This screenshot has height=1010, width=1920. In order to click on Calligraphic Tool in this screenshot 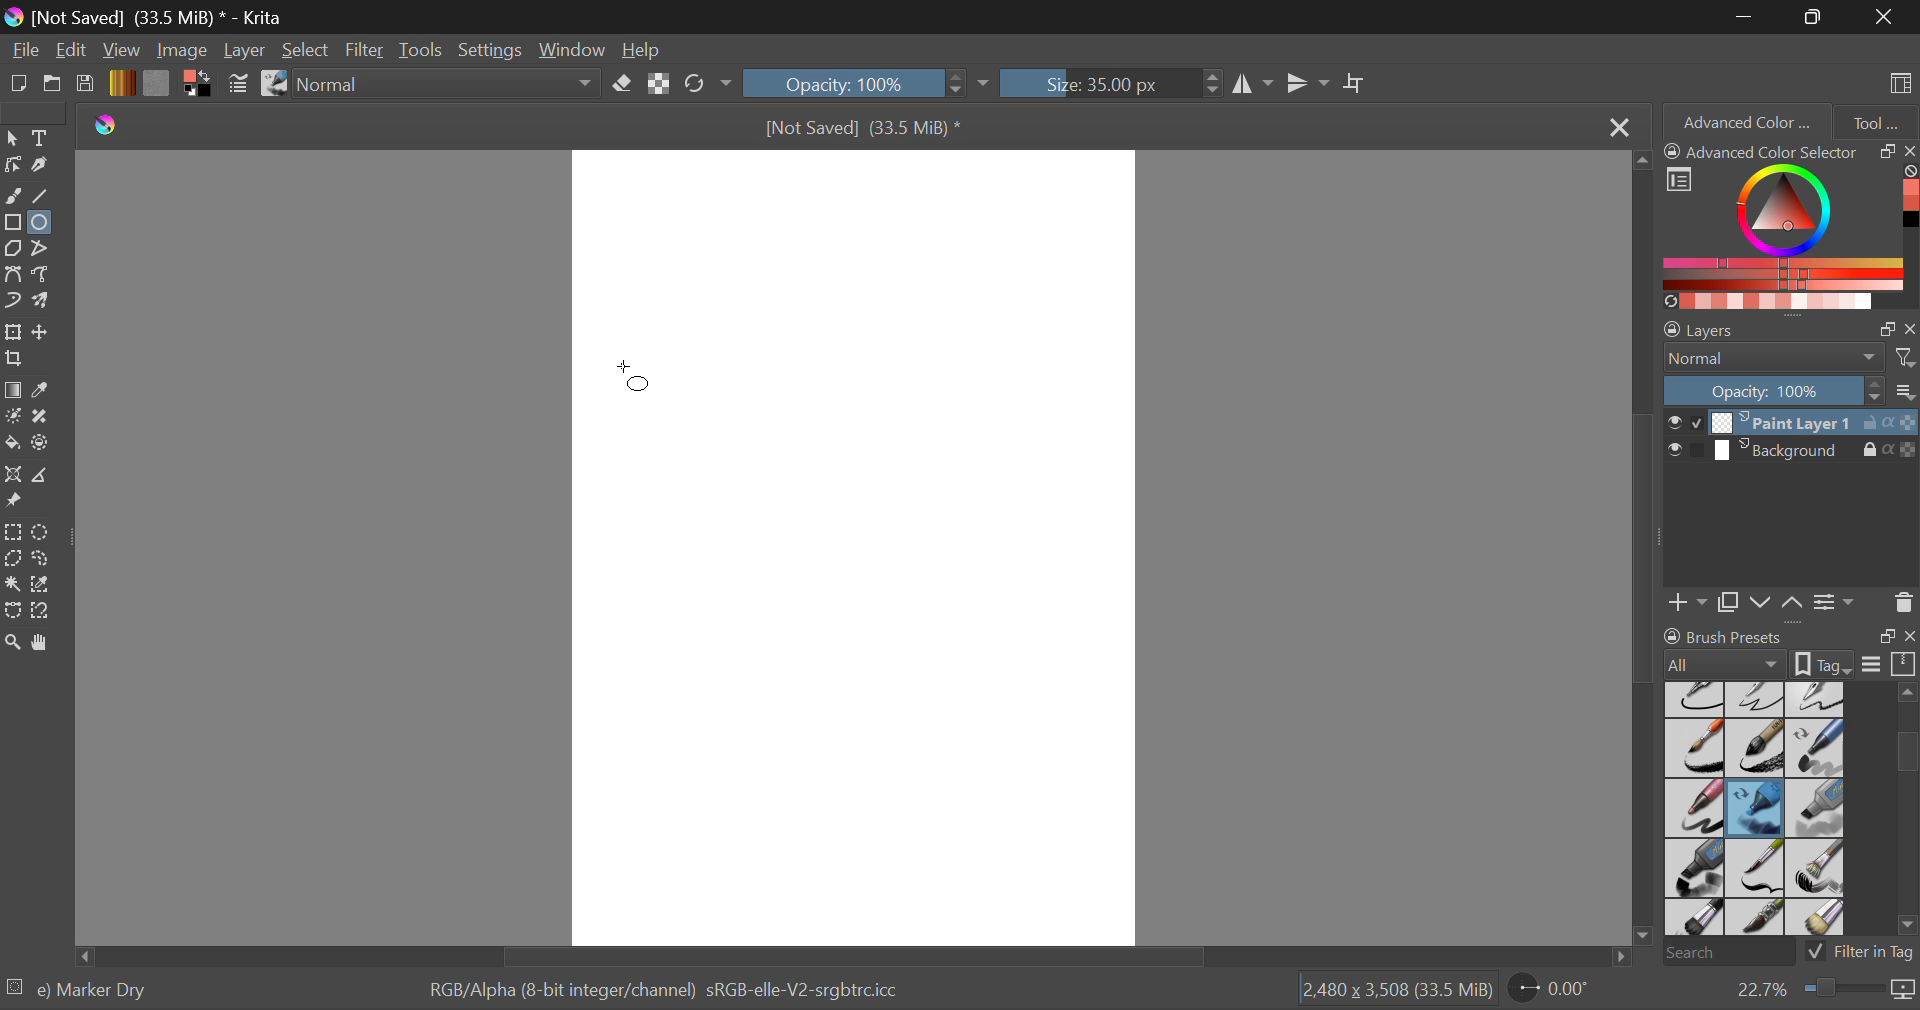, I will do `click(44, 165)`.